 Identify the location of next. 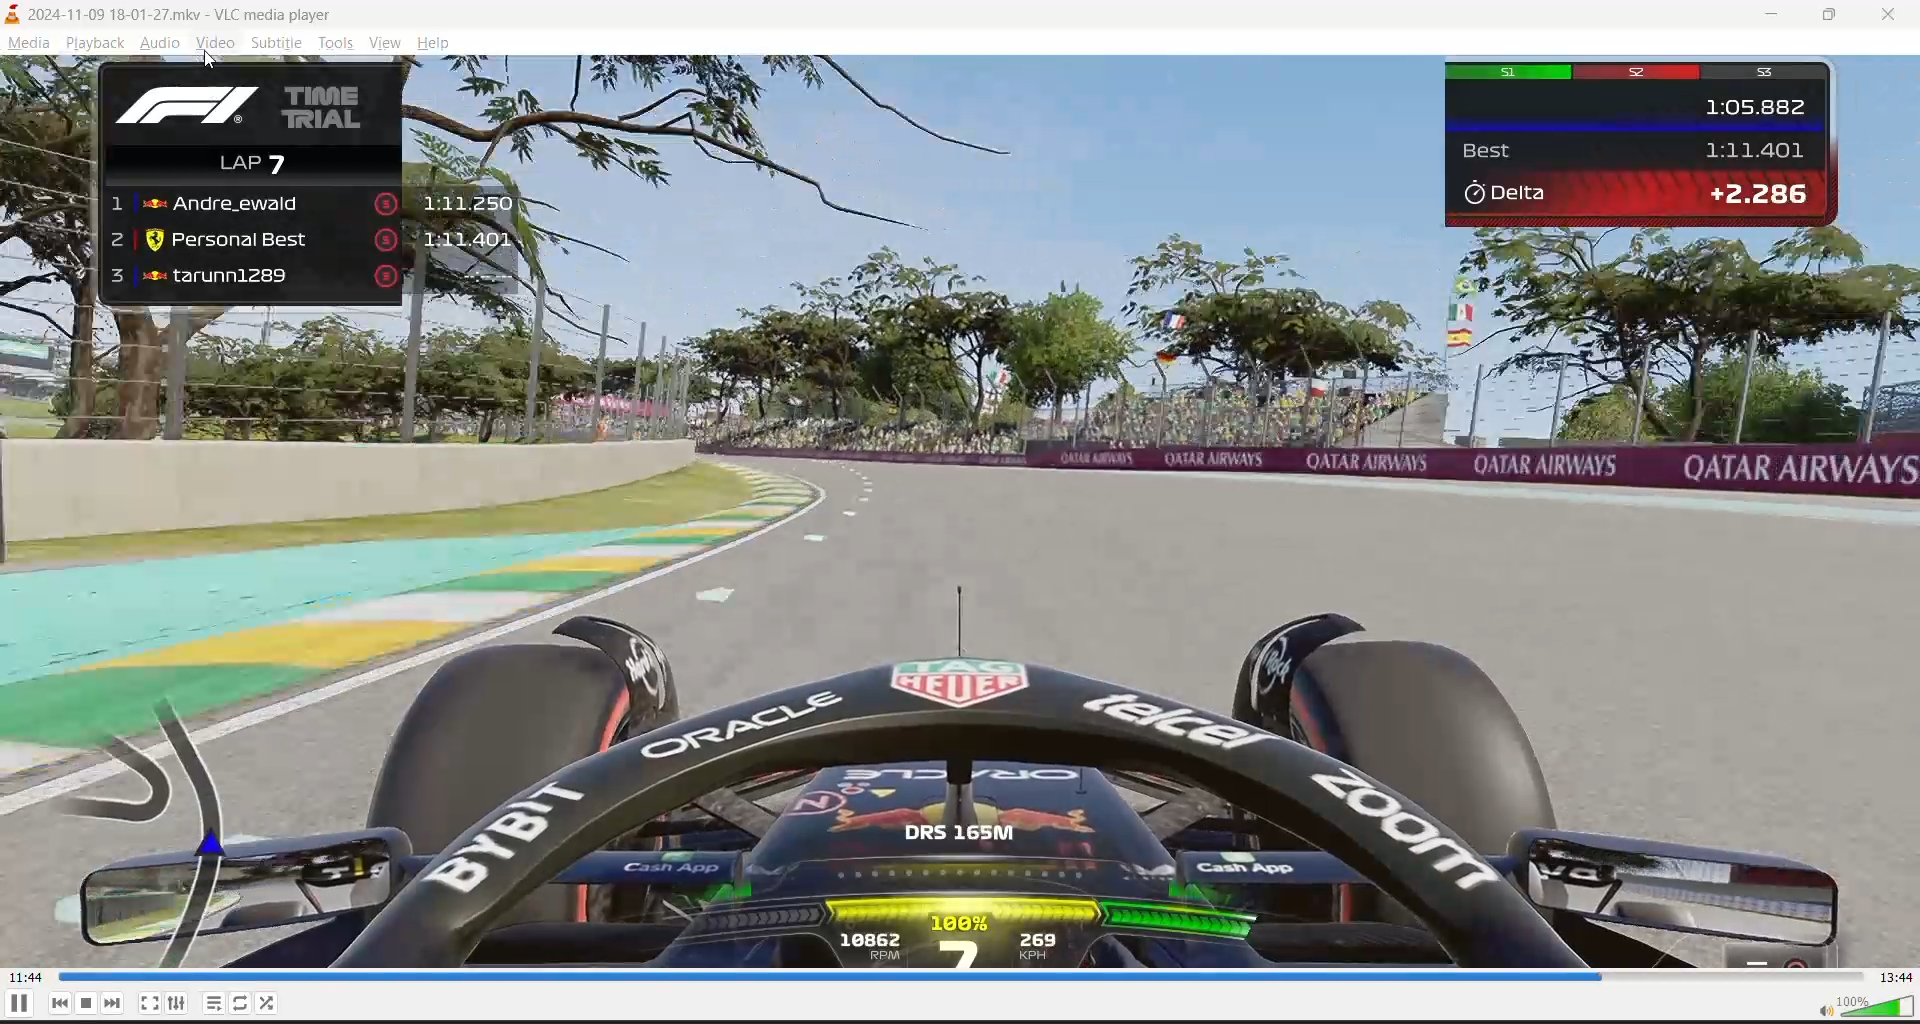
(113, 1000).